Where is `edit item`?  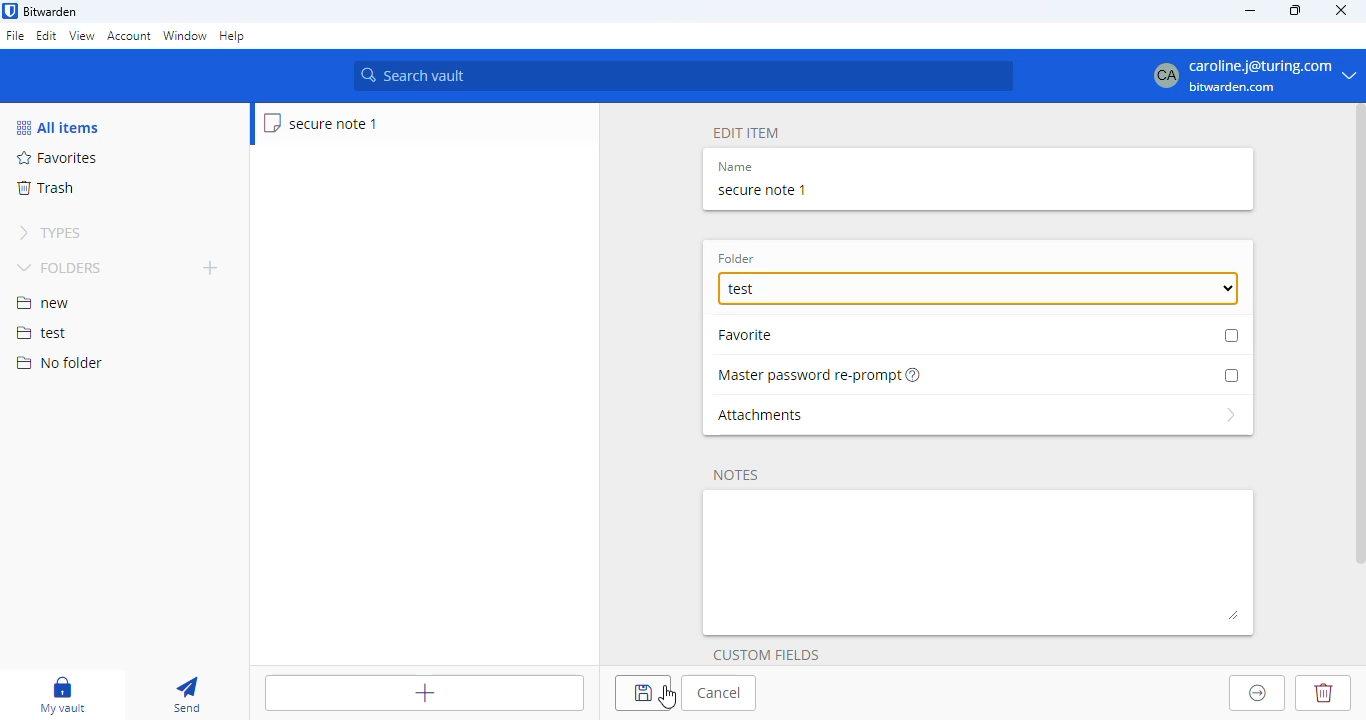 edit item is located at coordinates (747, 134).